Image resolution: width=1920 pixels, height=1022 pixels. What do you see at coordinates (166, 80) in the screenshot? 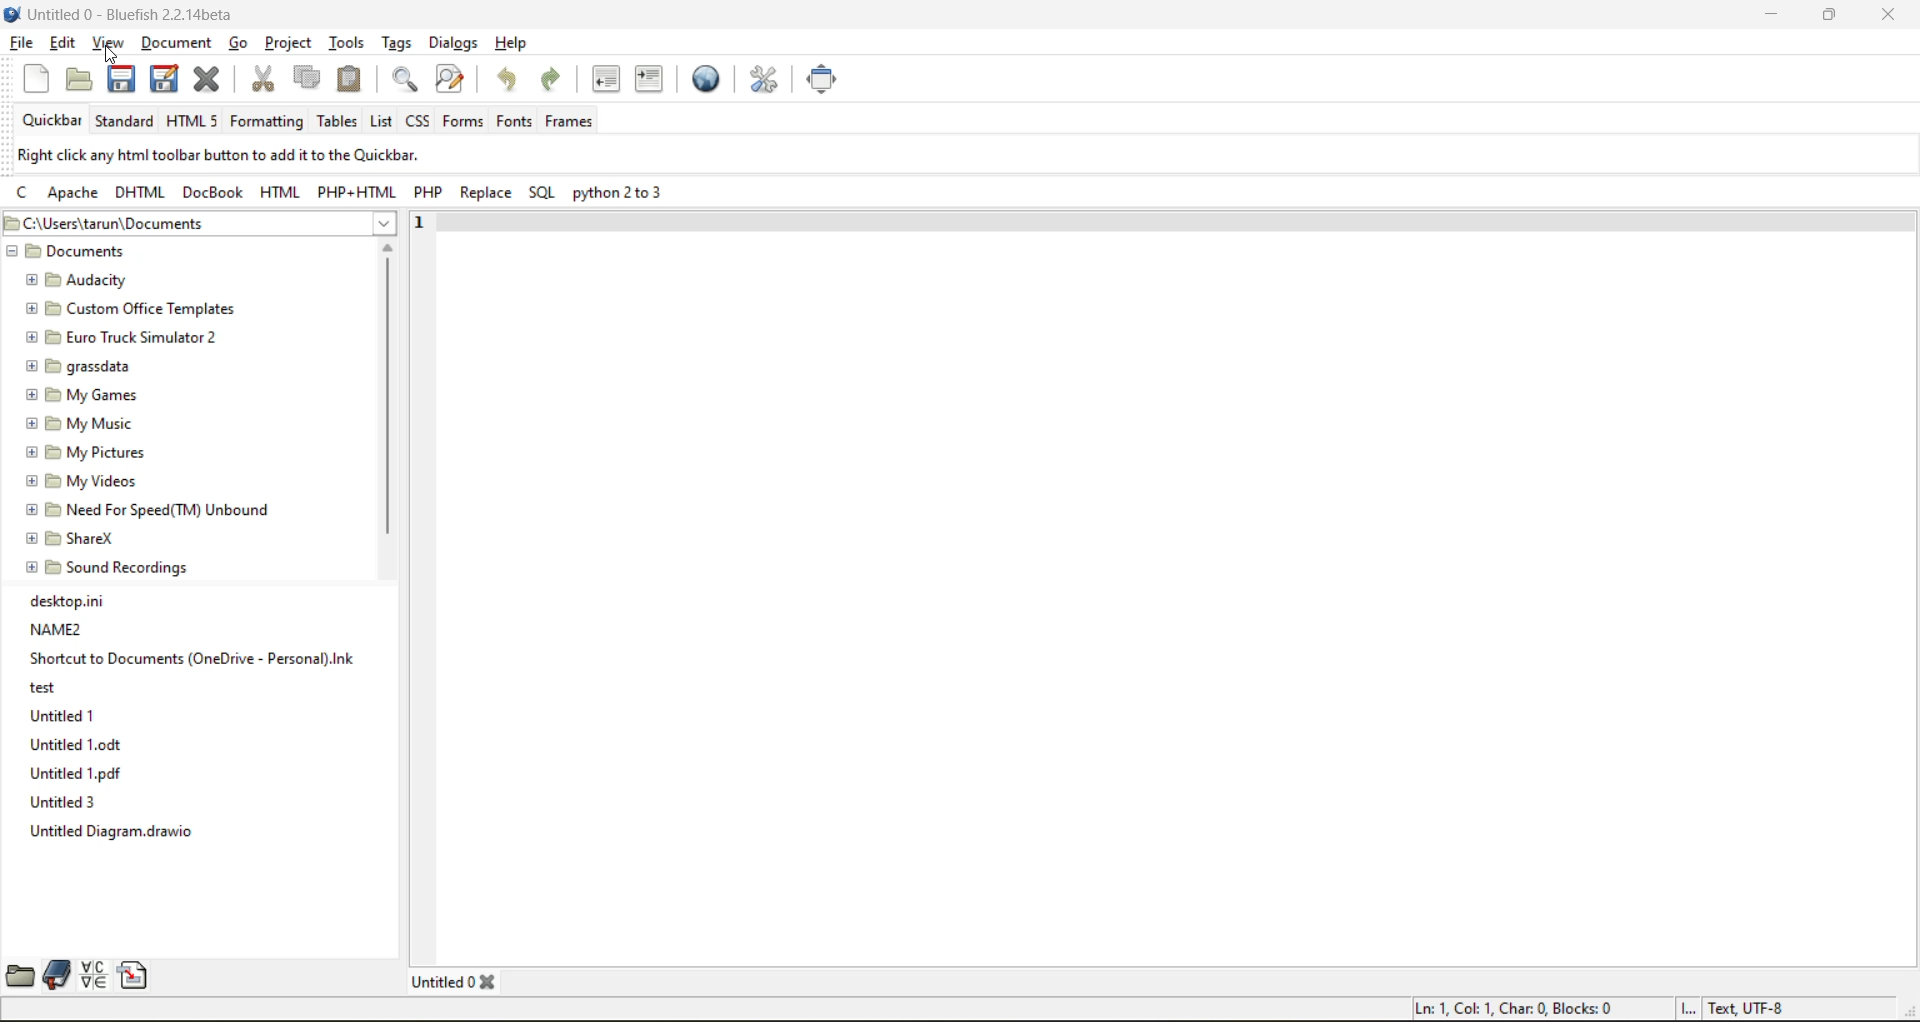
I see `save as` at bounding box center [166, 80].